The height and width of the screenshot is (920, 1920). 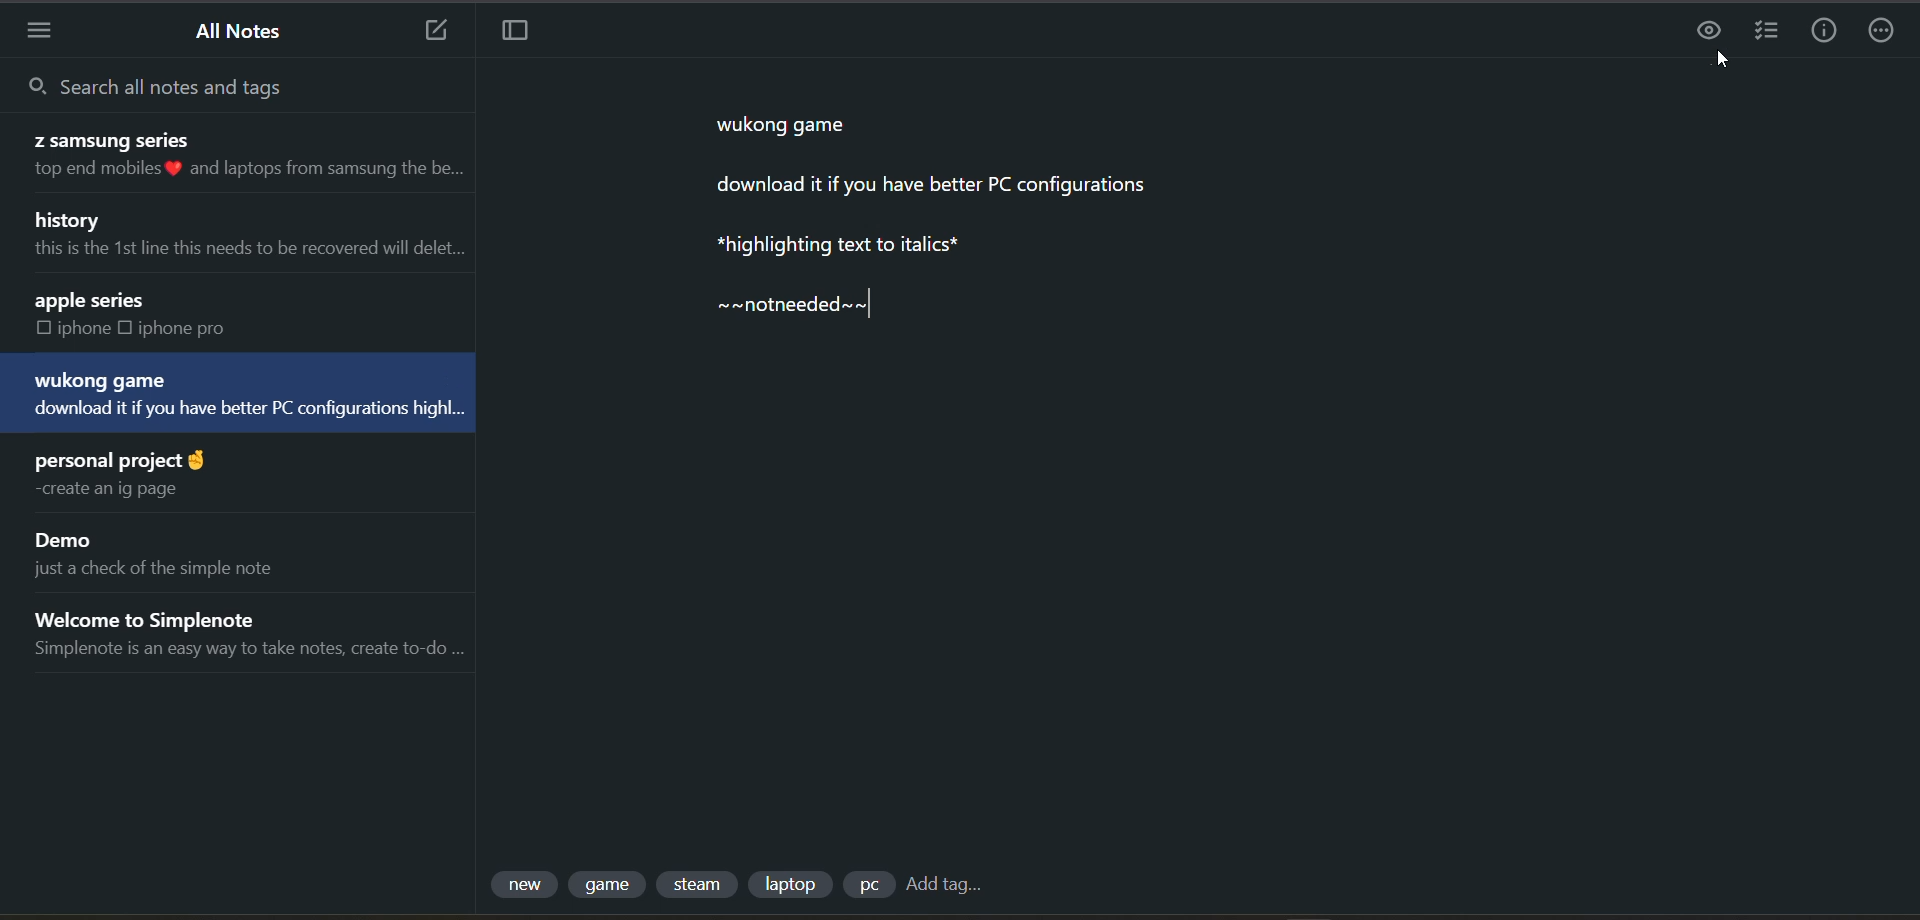 I want to click on note title and preview, so click(x=243, y=229).